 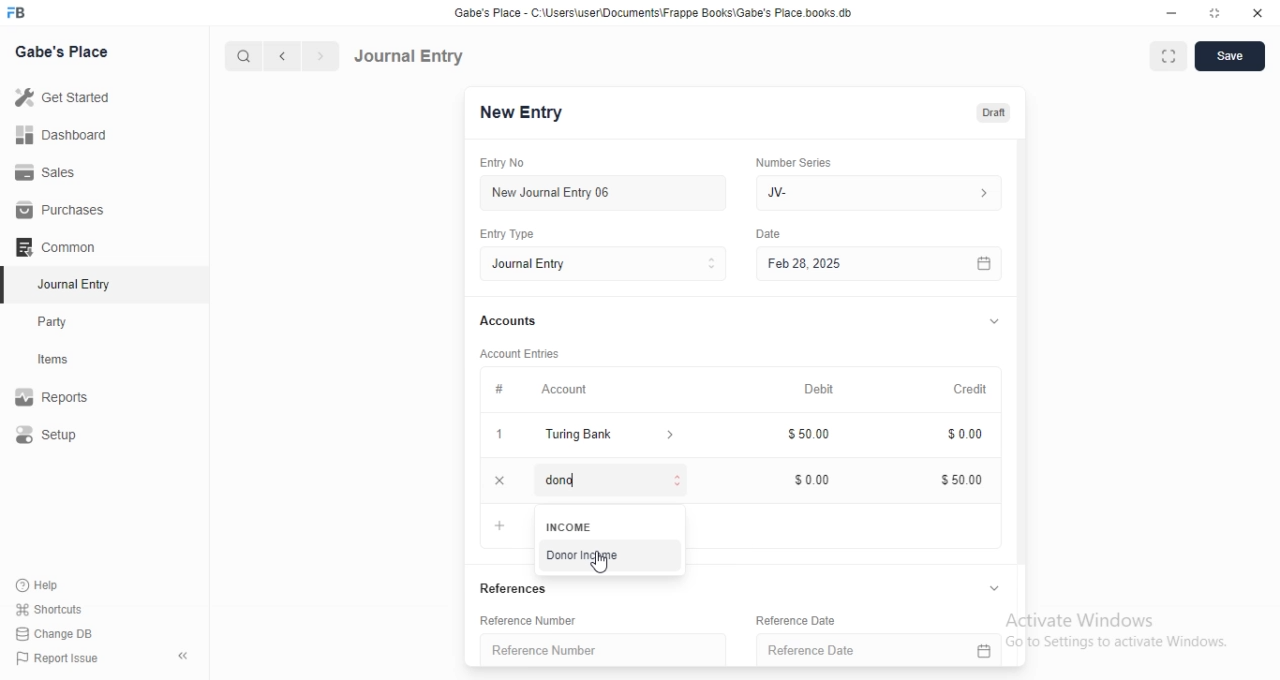 I want to click on ‘Help, so click(x=61, y=585).